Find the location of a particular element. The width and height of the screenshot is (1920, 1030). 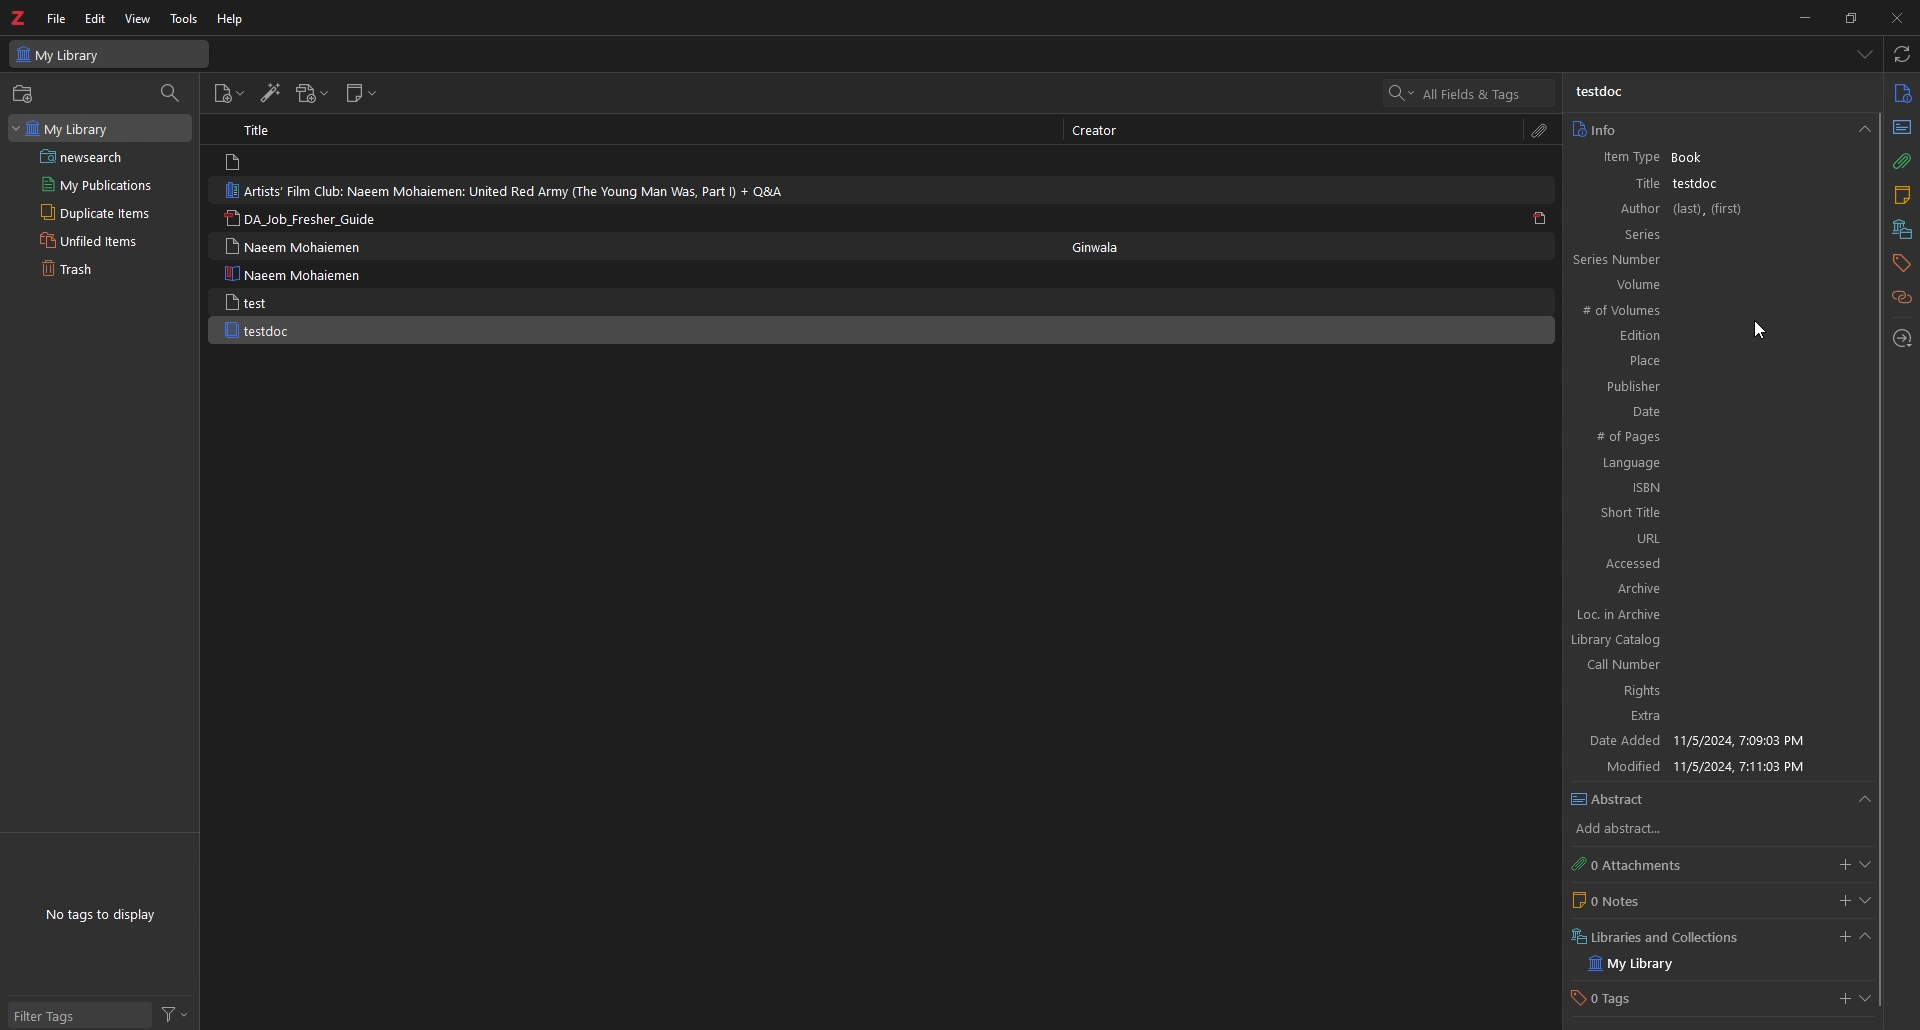

new collection is located at coordinates (25, 94).